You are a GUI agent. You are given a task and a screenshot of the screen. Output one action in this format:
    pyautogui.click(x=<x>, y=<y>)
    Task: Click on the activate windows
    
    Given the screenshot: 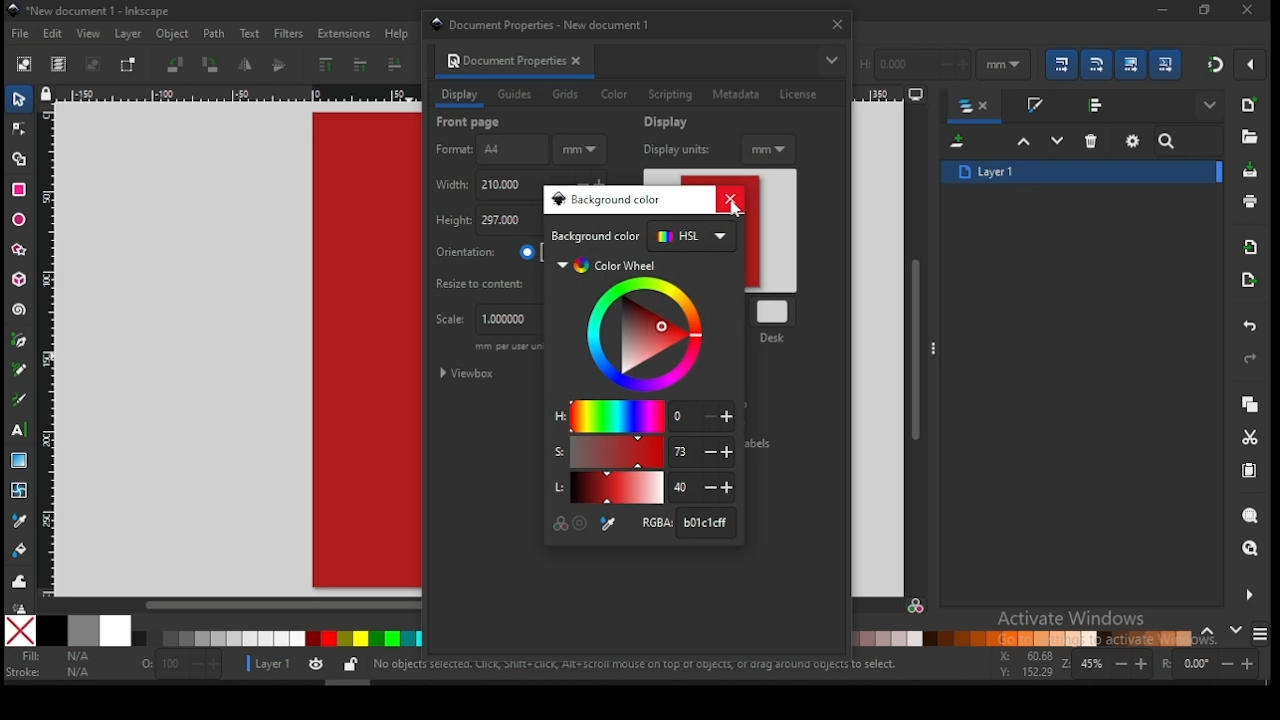 What is the action you would take?
    pyautogui.click(x=1069, y=620)
    